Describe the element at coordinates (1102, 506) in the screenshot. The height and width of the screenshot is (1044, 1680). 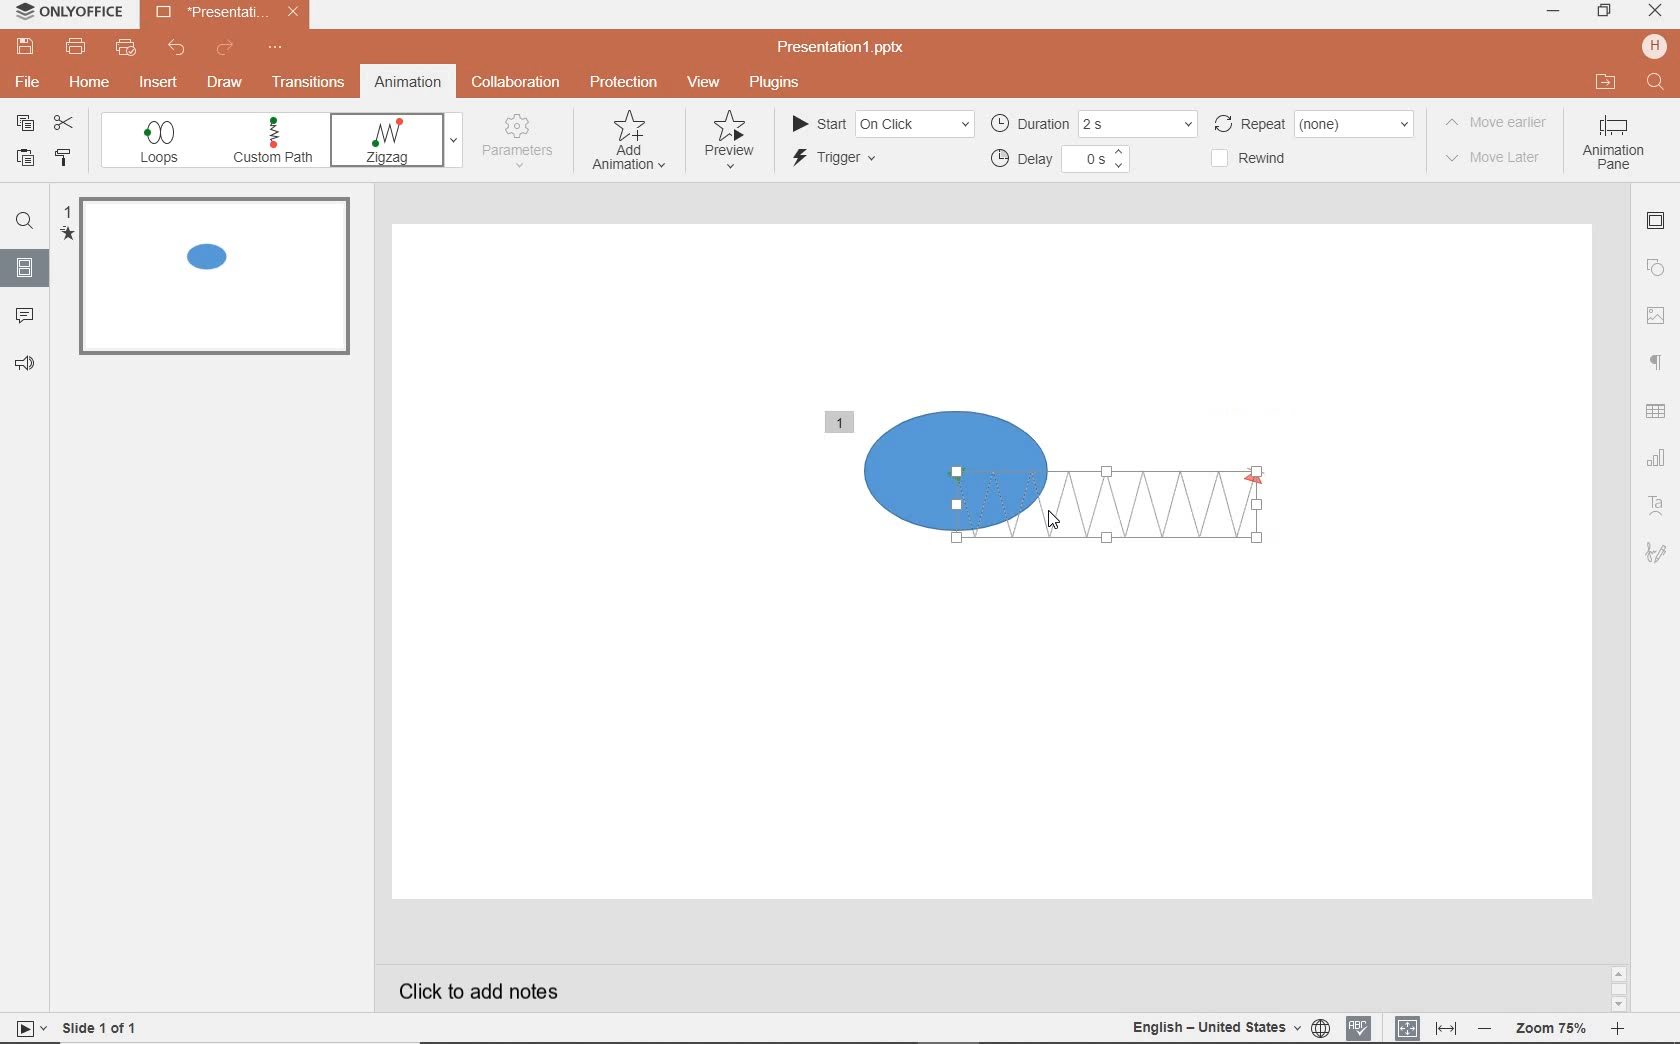
I see `zigzag animation` at that location.